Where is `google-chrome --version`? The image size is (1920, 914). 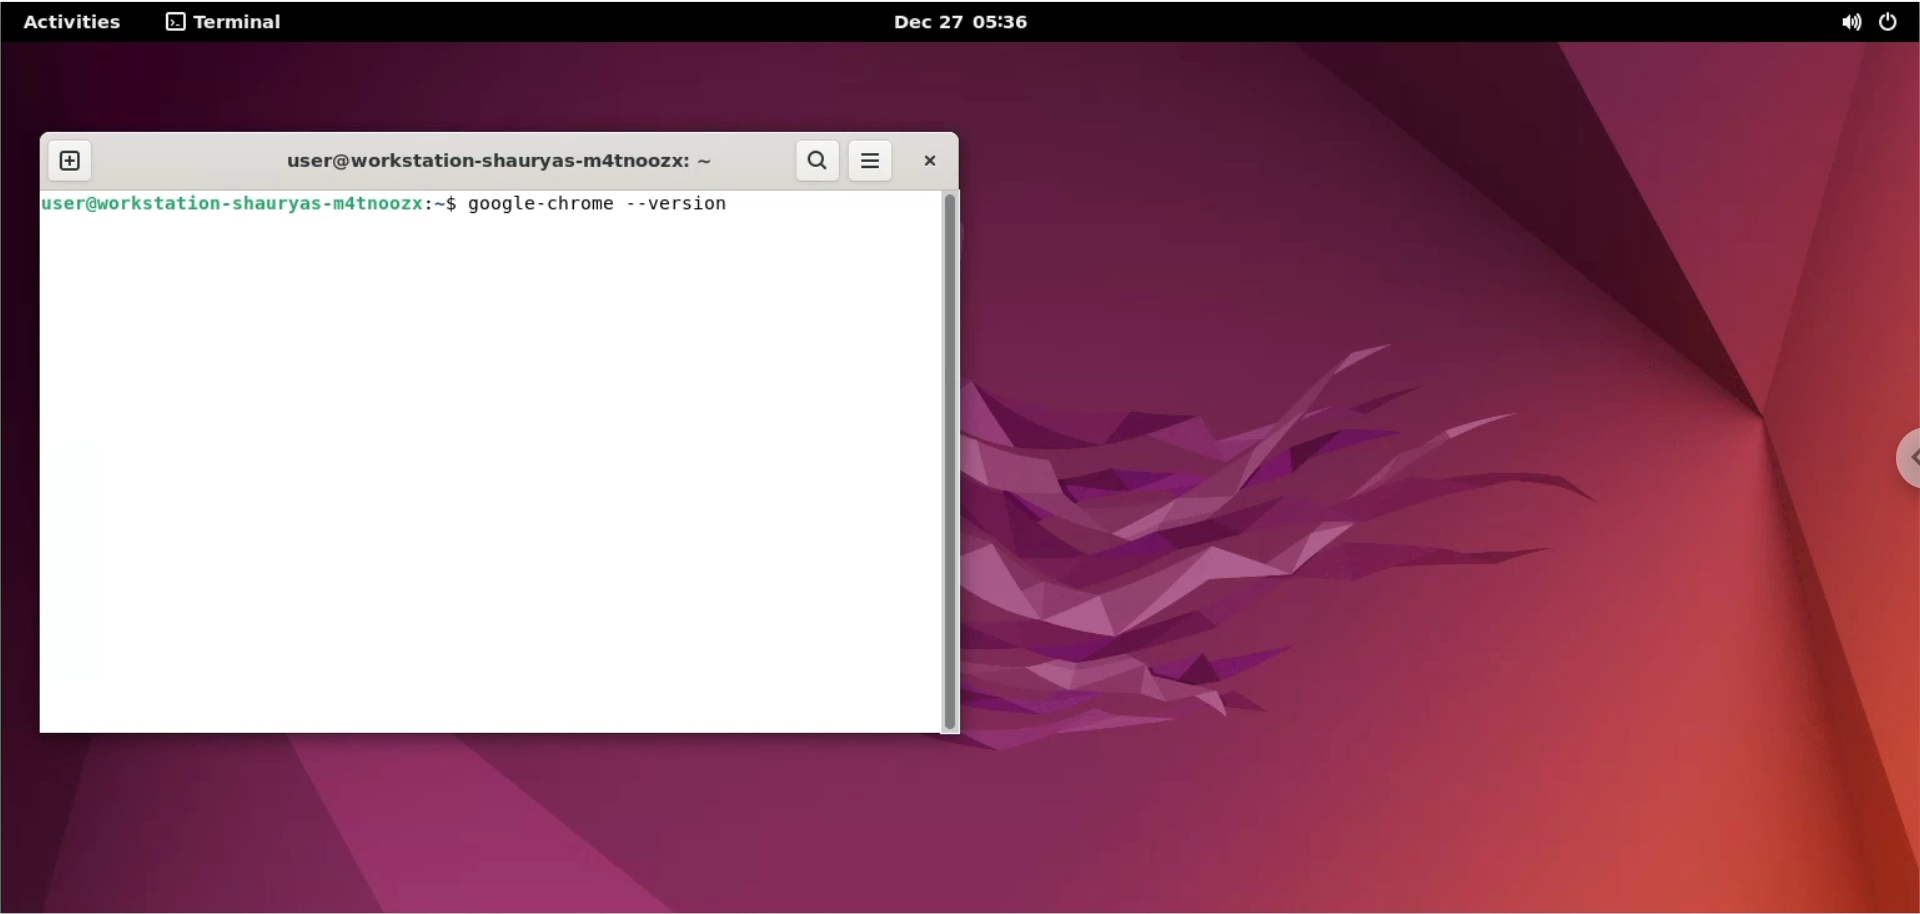 google-chrome --version is located at coordinates (603, 205).